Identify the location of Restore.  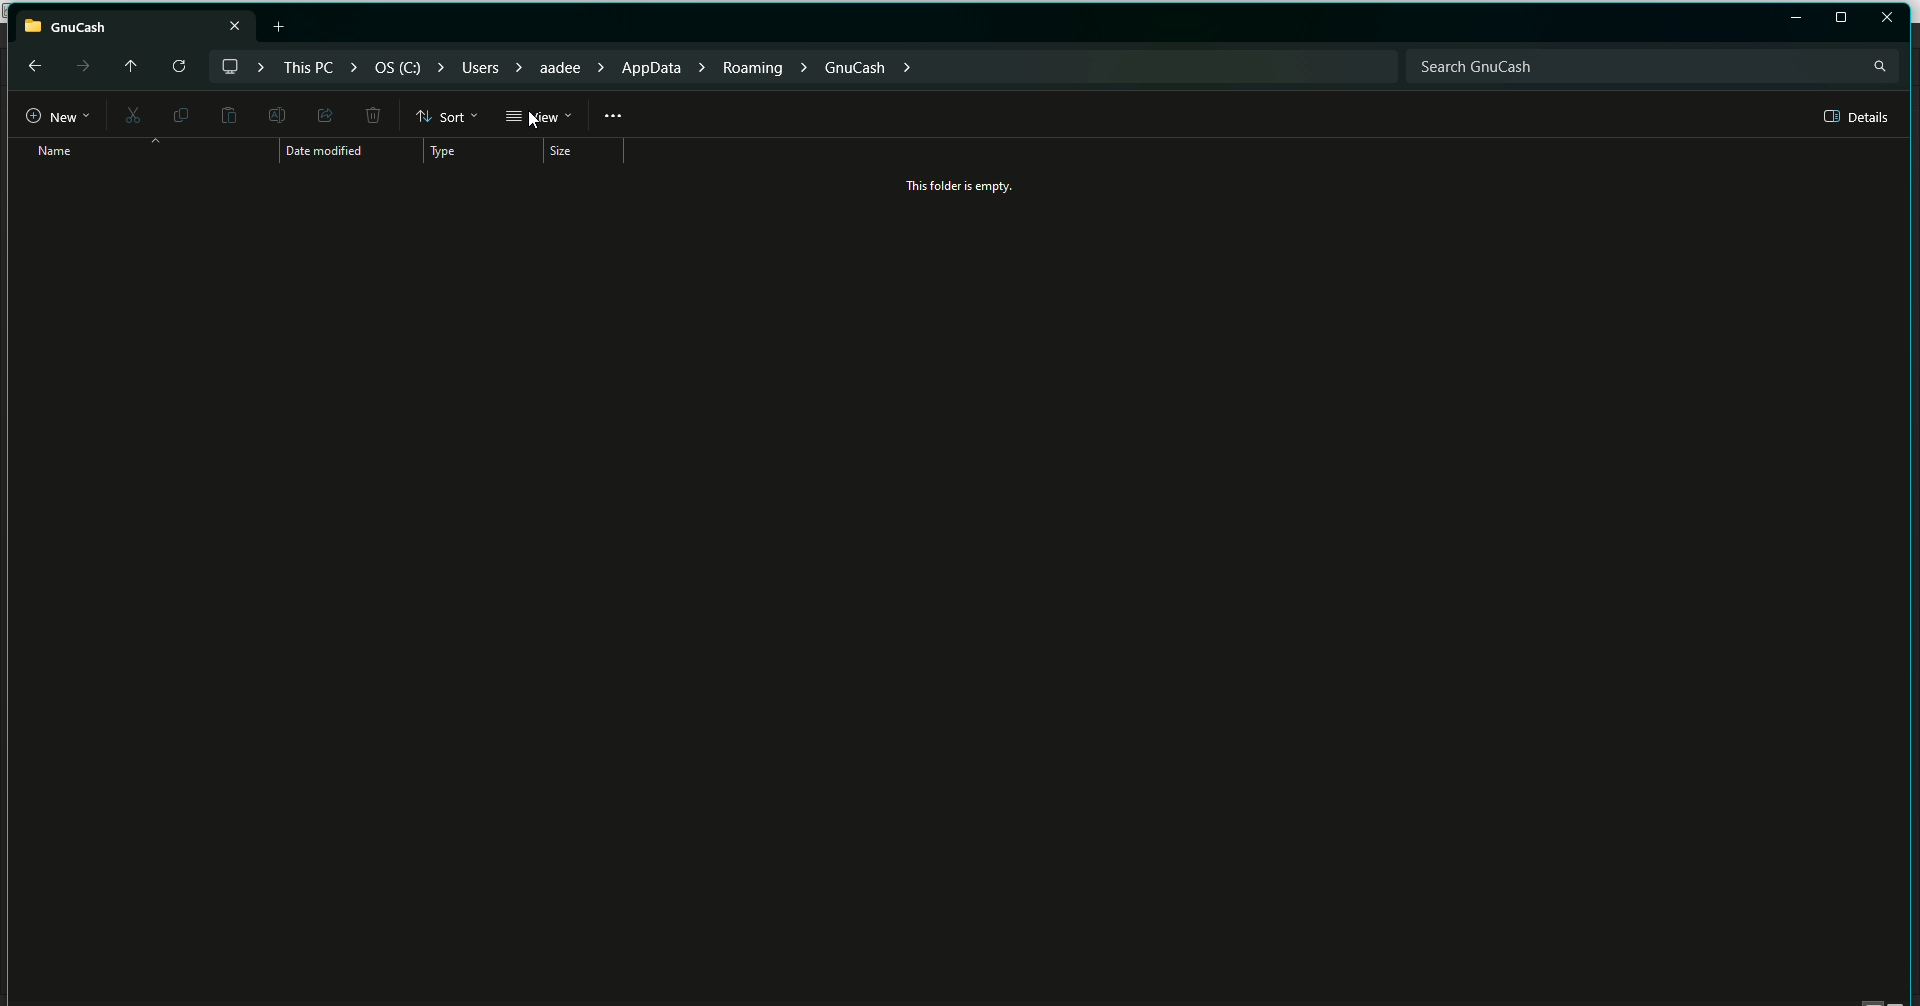
(1841, 18).